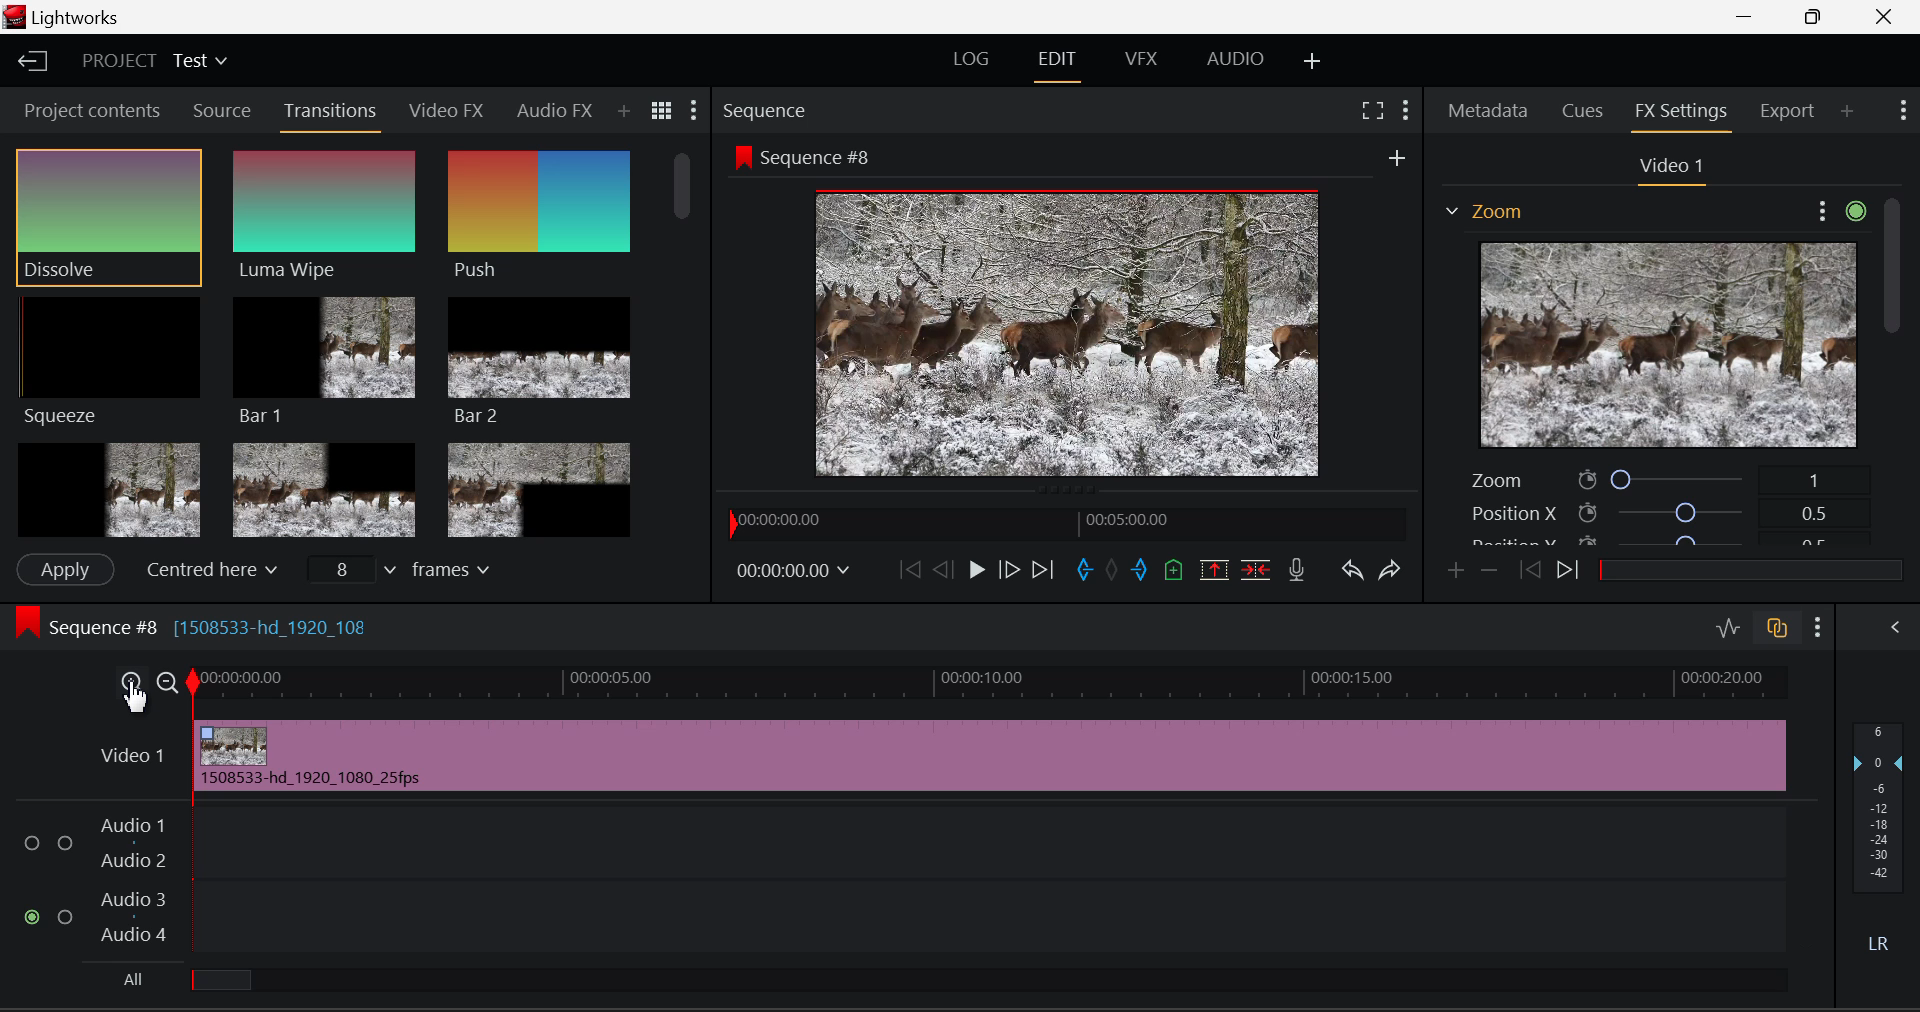 The width and height of the screenshot is (1920, 1012). Describe the element at coordinates (1748, 17) in the screenshot. I see `Restore Down` at that location.